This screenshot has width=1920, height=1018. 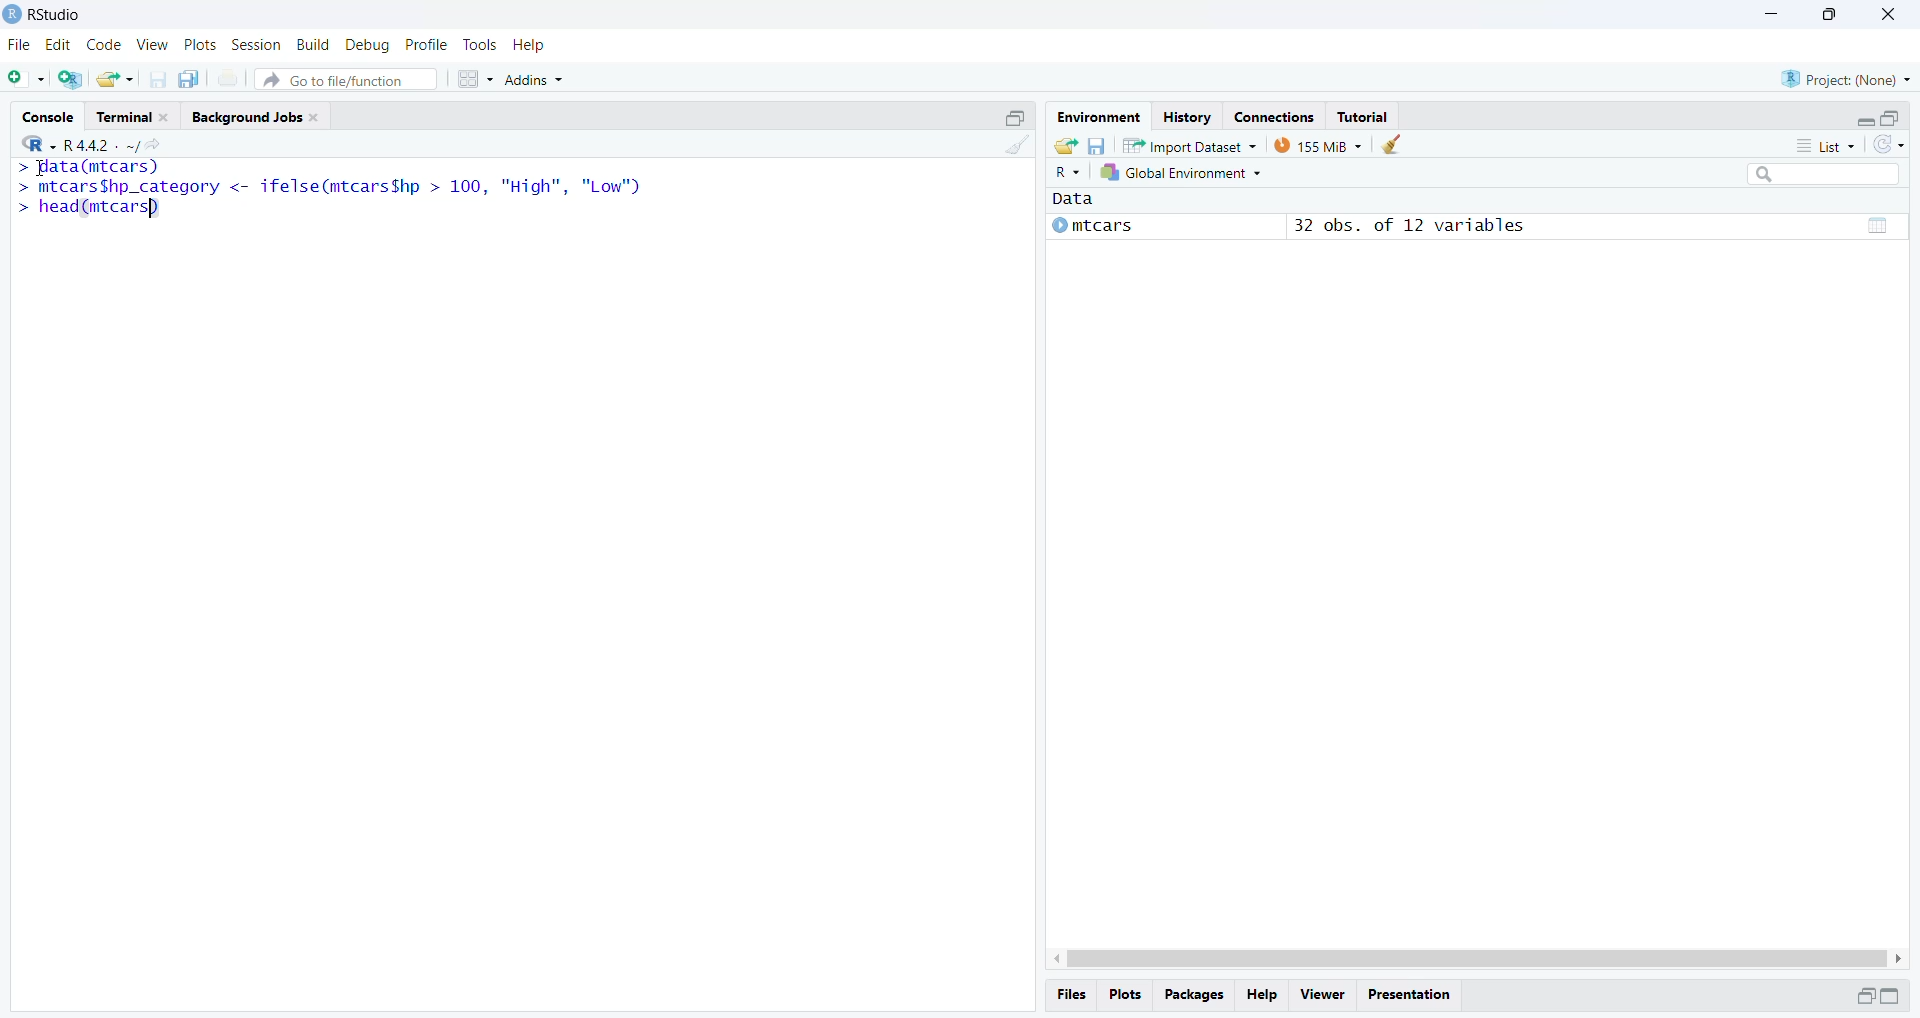 What do you see at coordinates (1190, 145) in the screenshot?
I see `Import Dataset` at bounding box center [1190, 145].